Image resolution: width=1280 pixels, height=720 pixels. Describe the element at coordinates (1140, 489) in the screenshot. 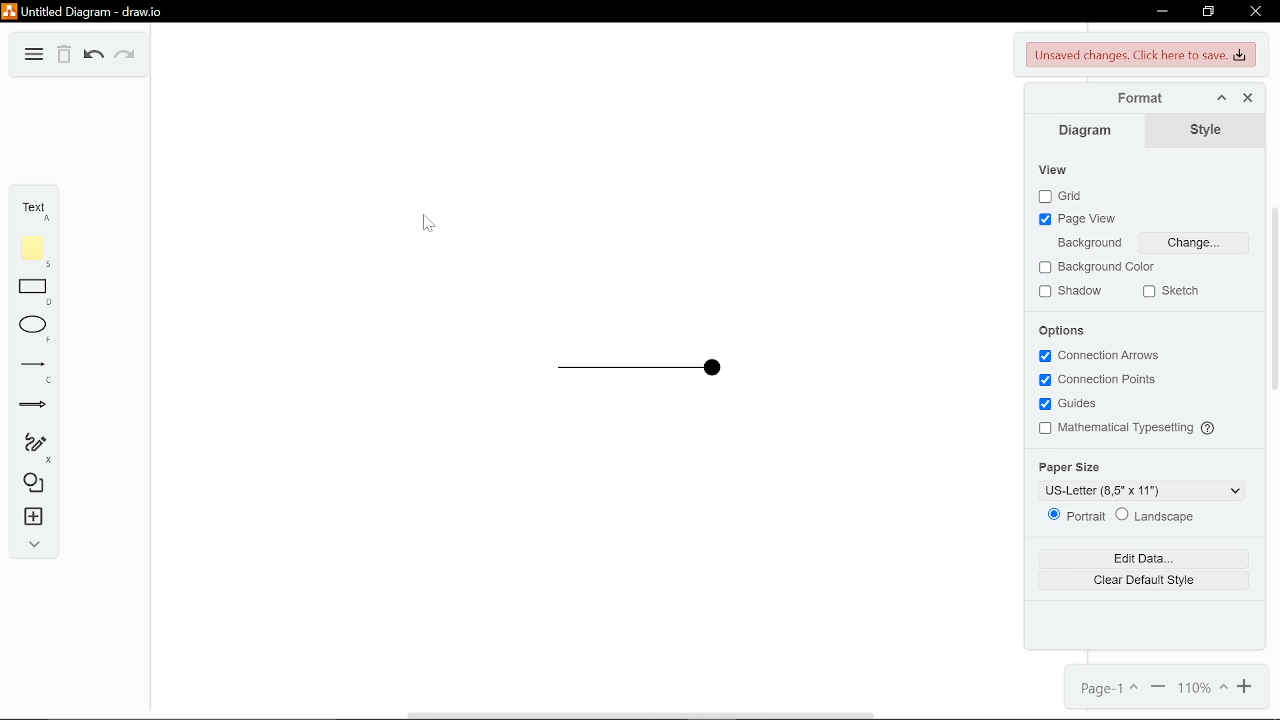

I see `Change Paper size` at that location.